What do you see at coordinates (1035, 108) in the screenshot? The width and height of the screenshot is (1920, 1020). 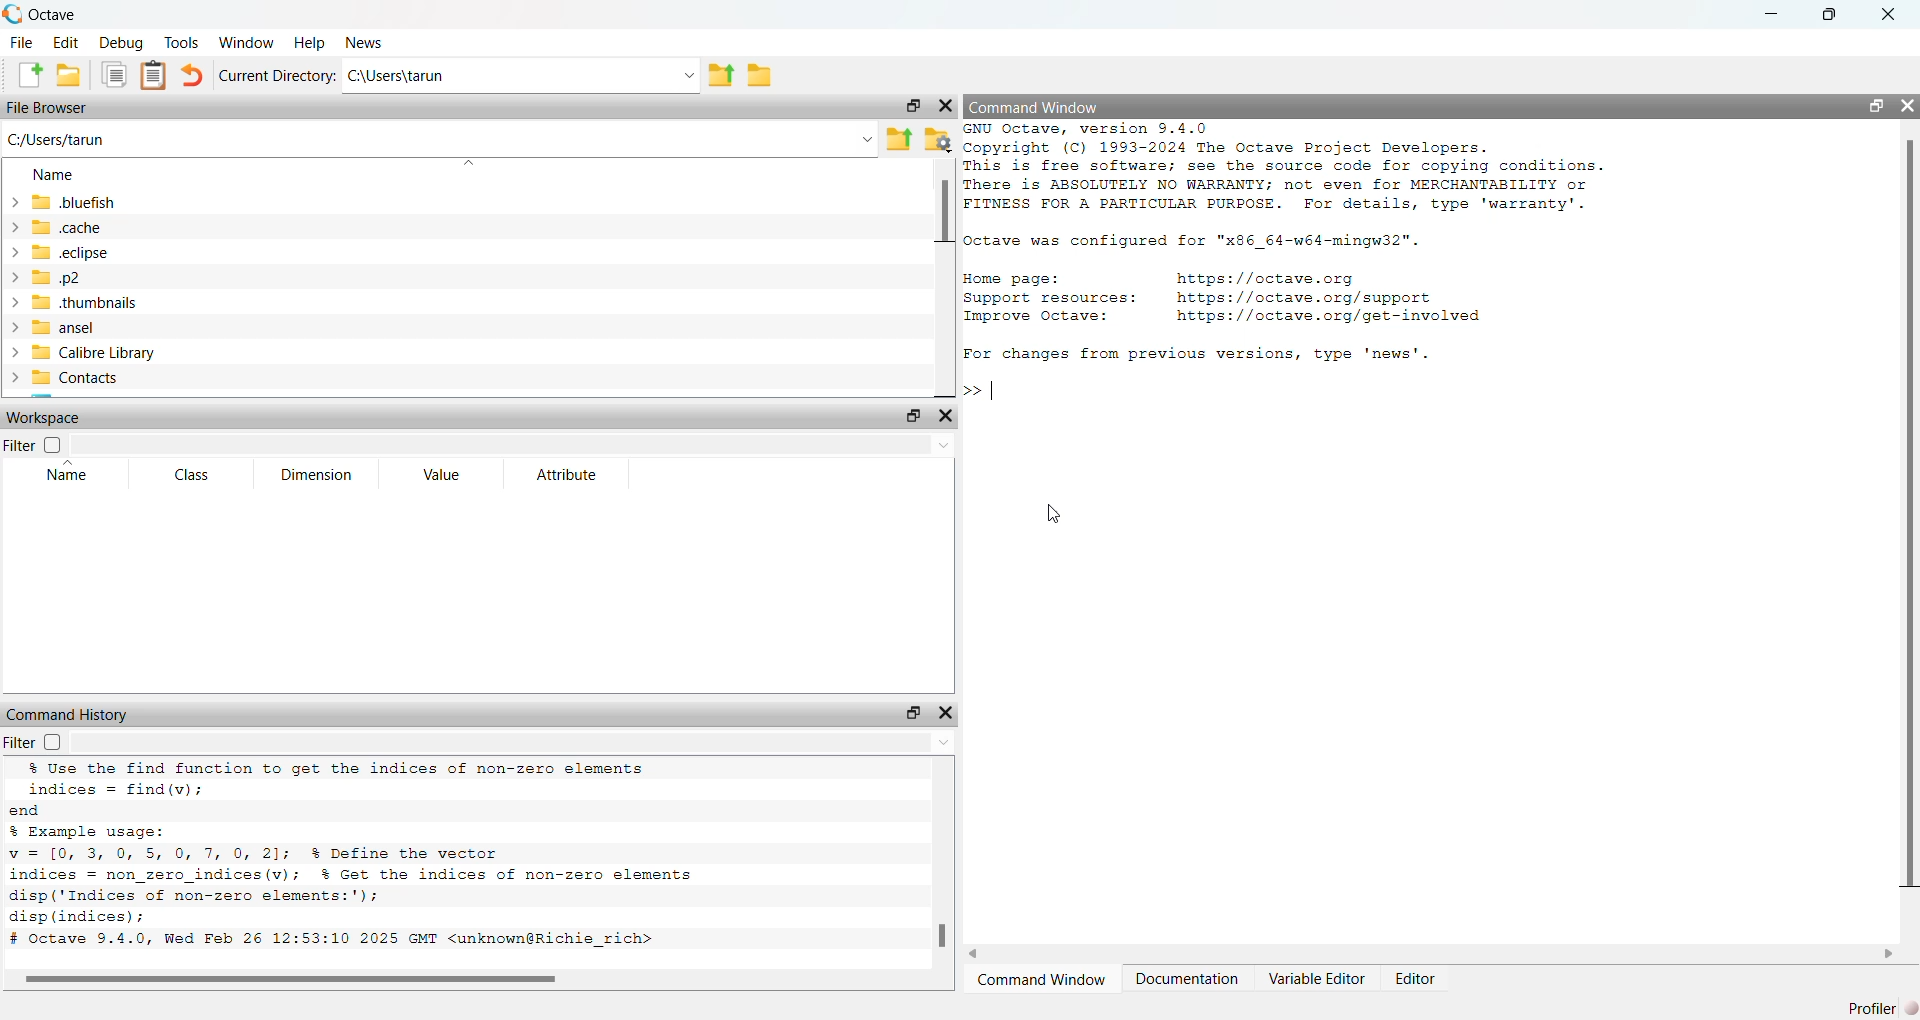 I see ` Command Window` at bounding box center [1035, 108].